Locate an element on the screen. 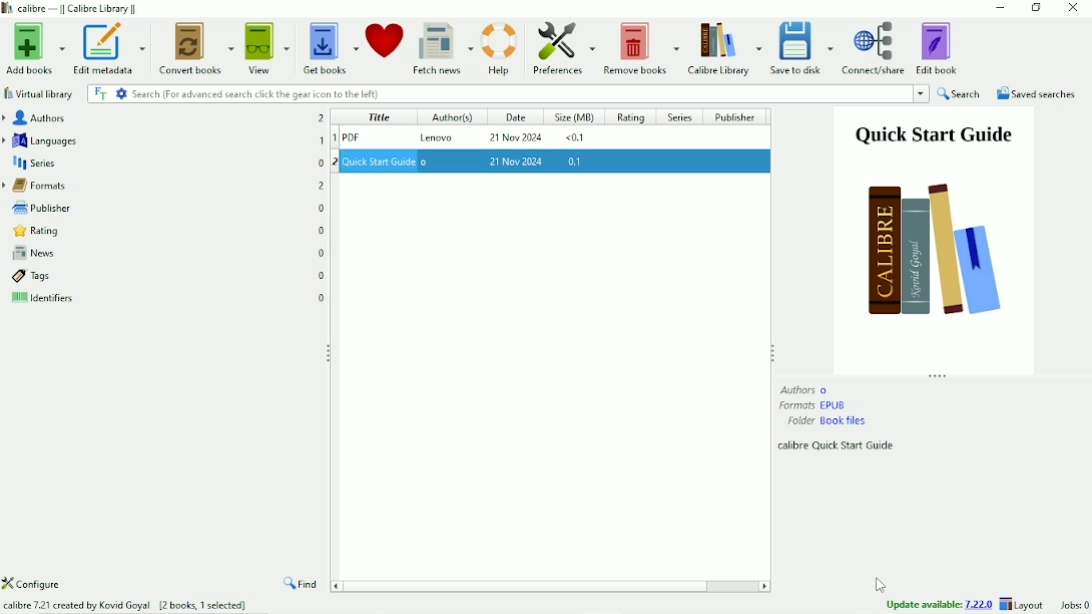 This screenshot has width=1092, height=614. Search is located at coordinates (530, 94).